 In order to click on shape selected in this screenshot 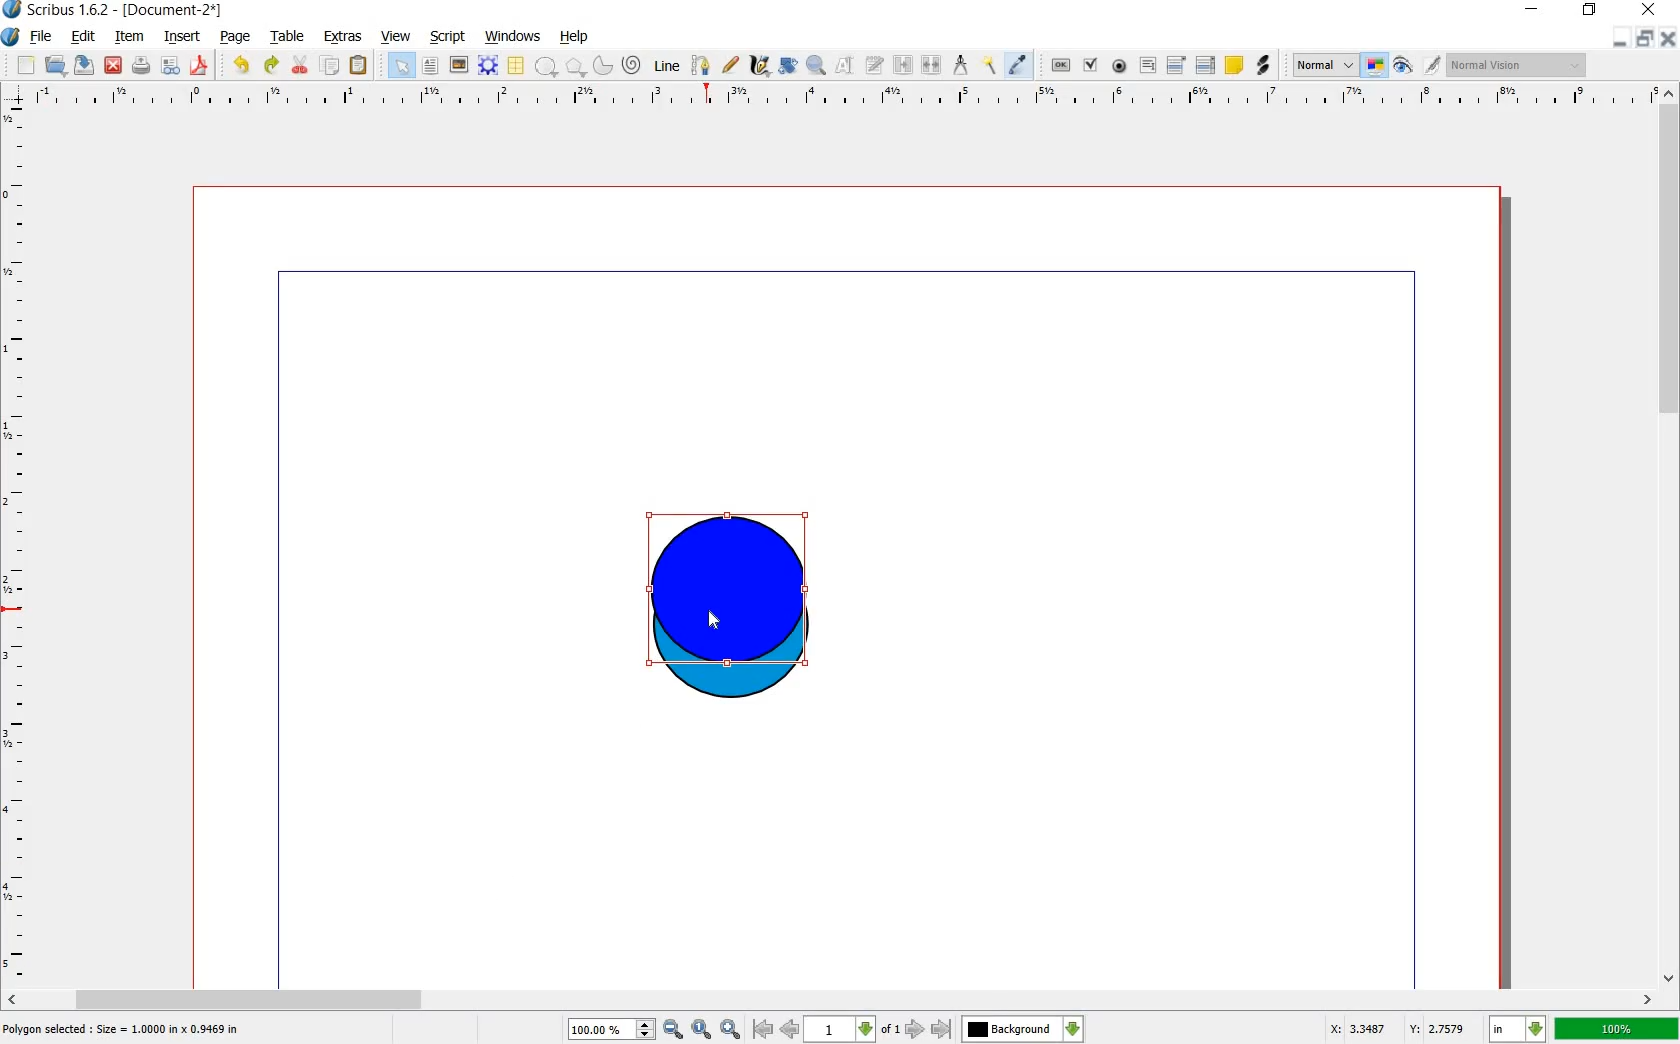, I will do `click(725, 588)`.